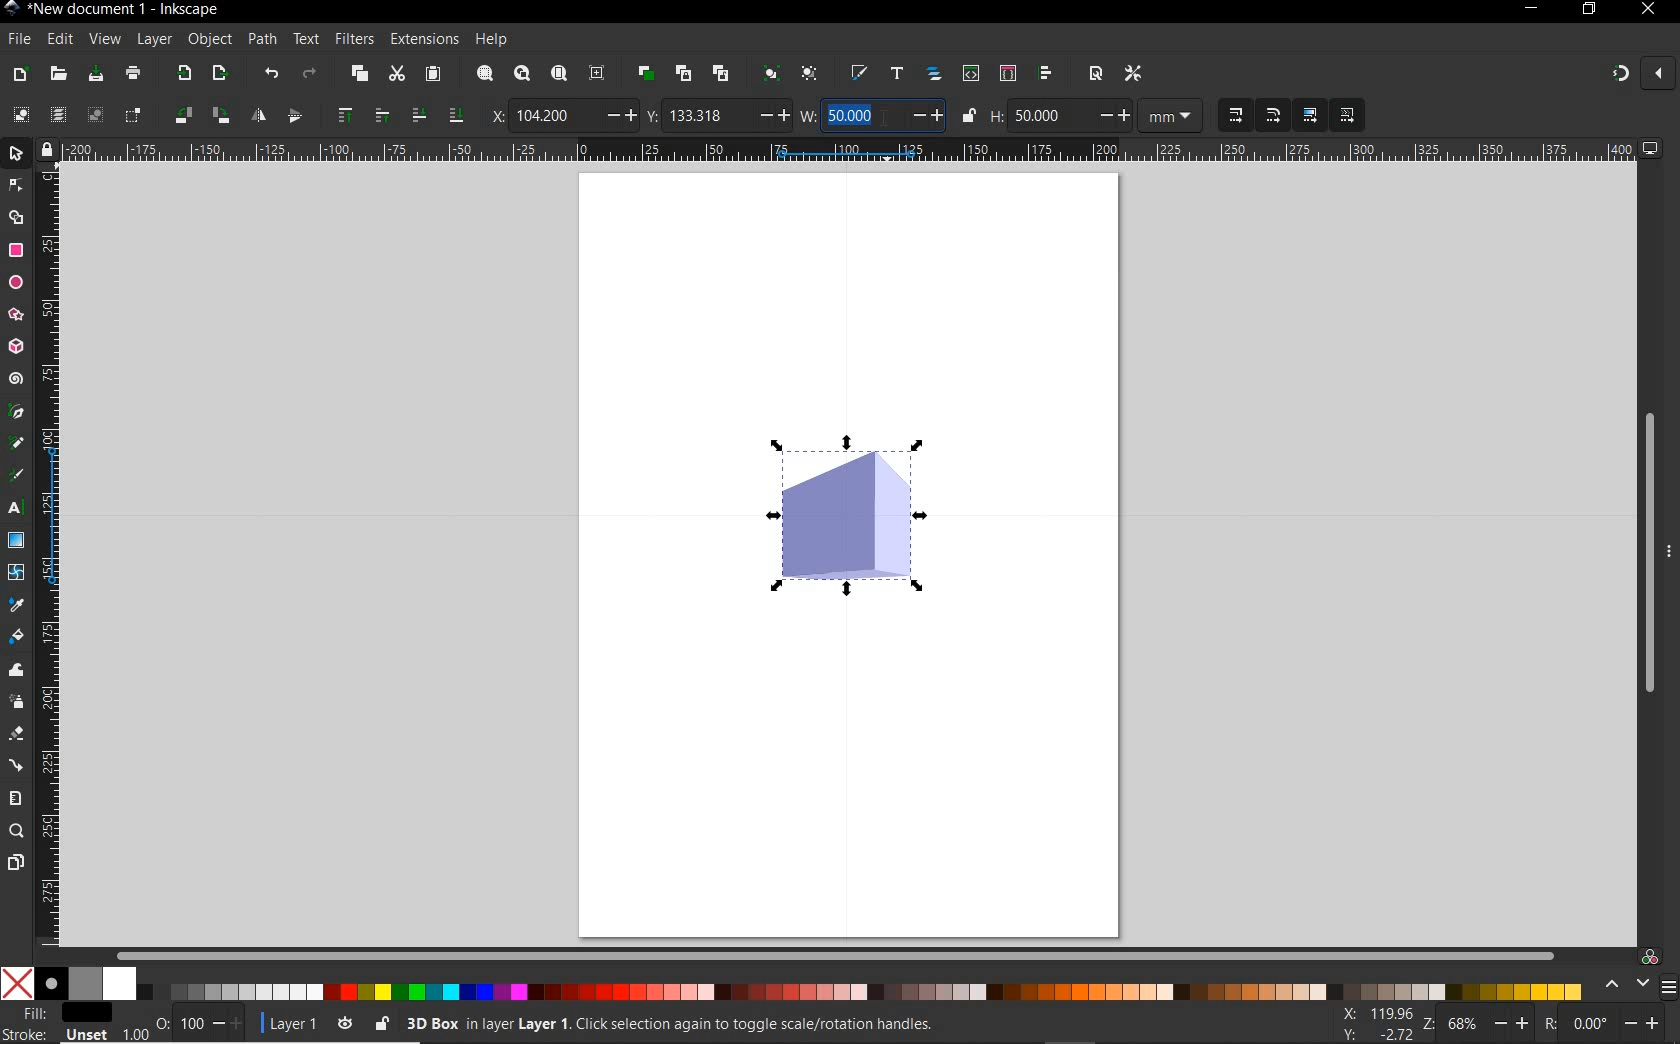  What do you see at coordinates (796, 983) in the screenshot?
I see `color mode` at bounding box center [796, 983].